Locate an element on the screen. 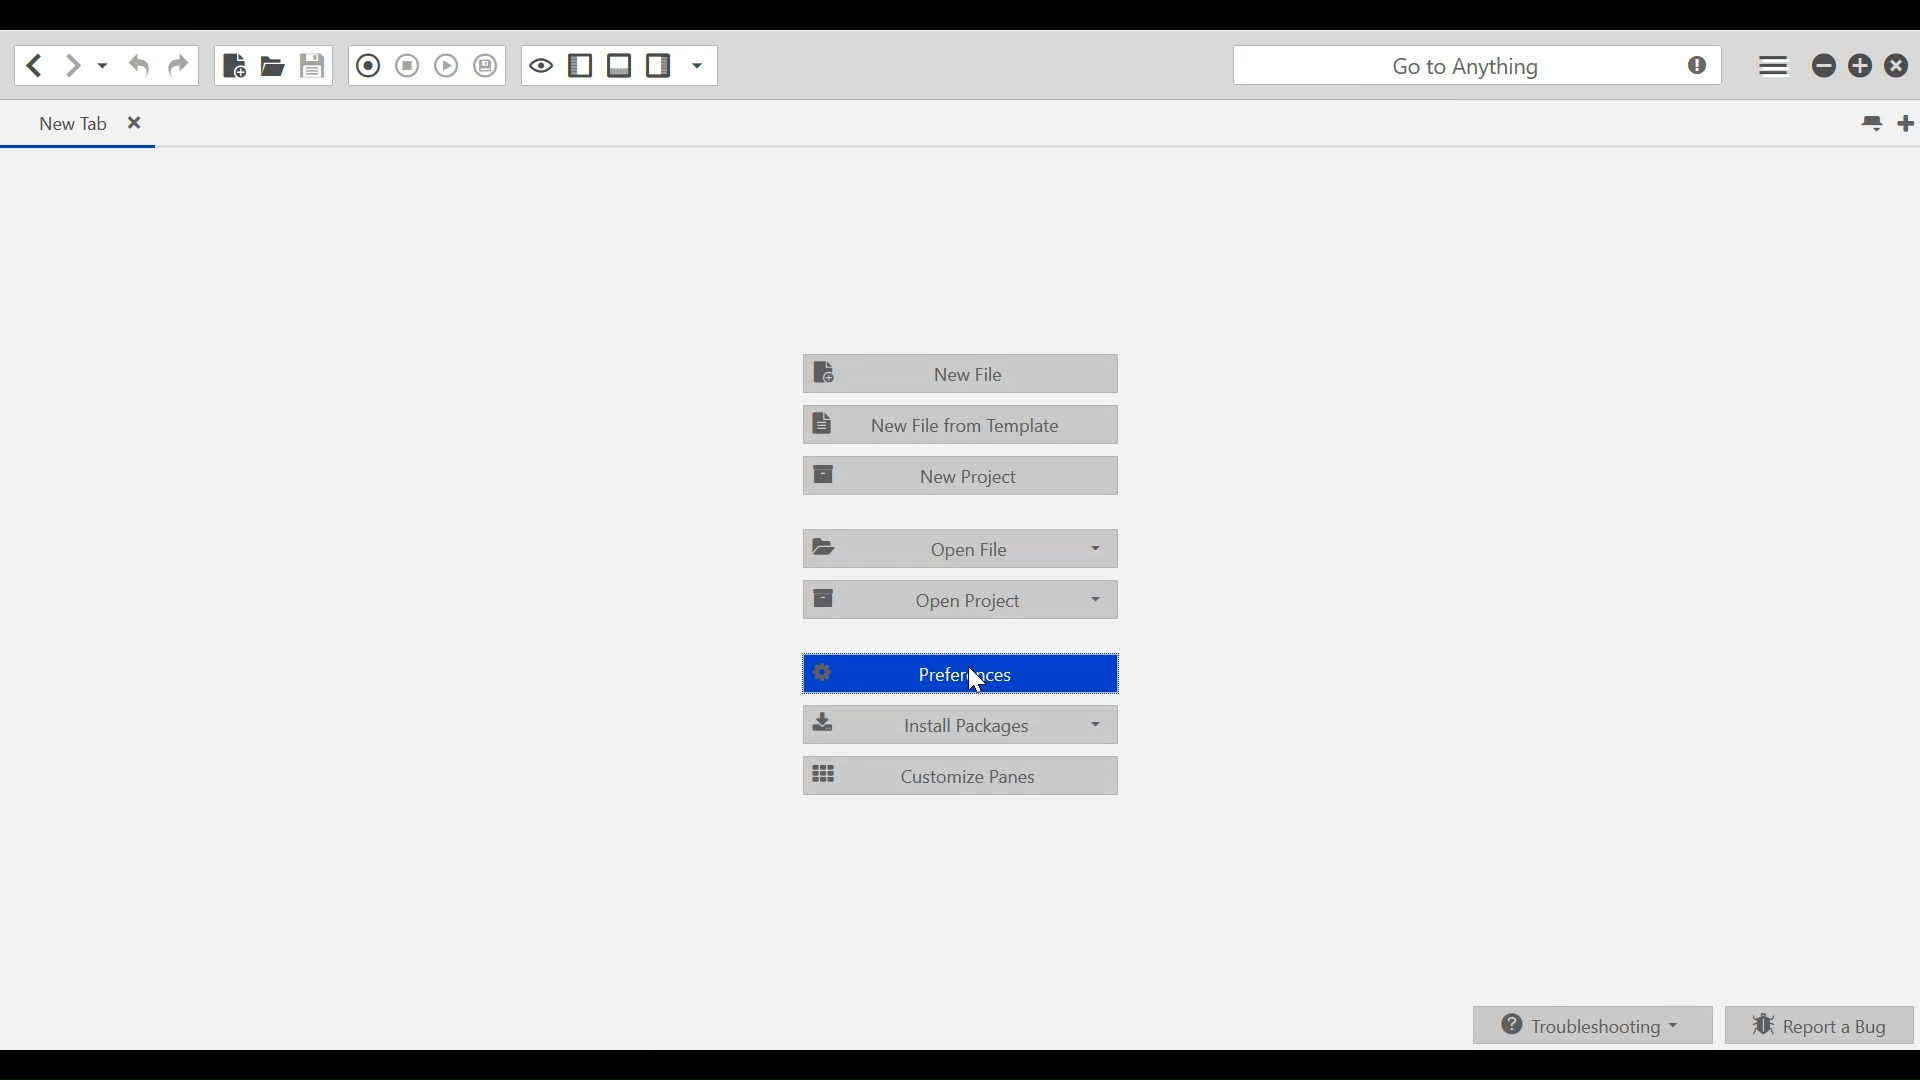 Image resolution: width=1920 pixels, height=1080 pixels. Stop Recording Macro is located at coordinates (407, 65).